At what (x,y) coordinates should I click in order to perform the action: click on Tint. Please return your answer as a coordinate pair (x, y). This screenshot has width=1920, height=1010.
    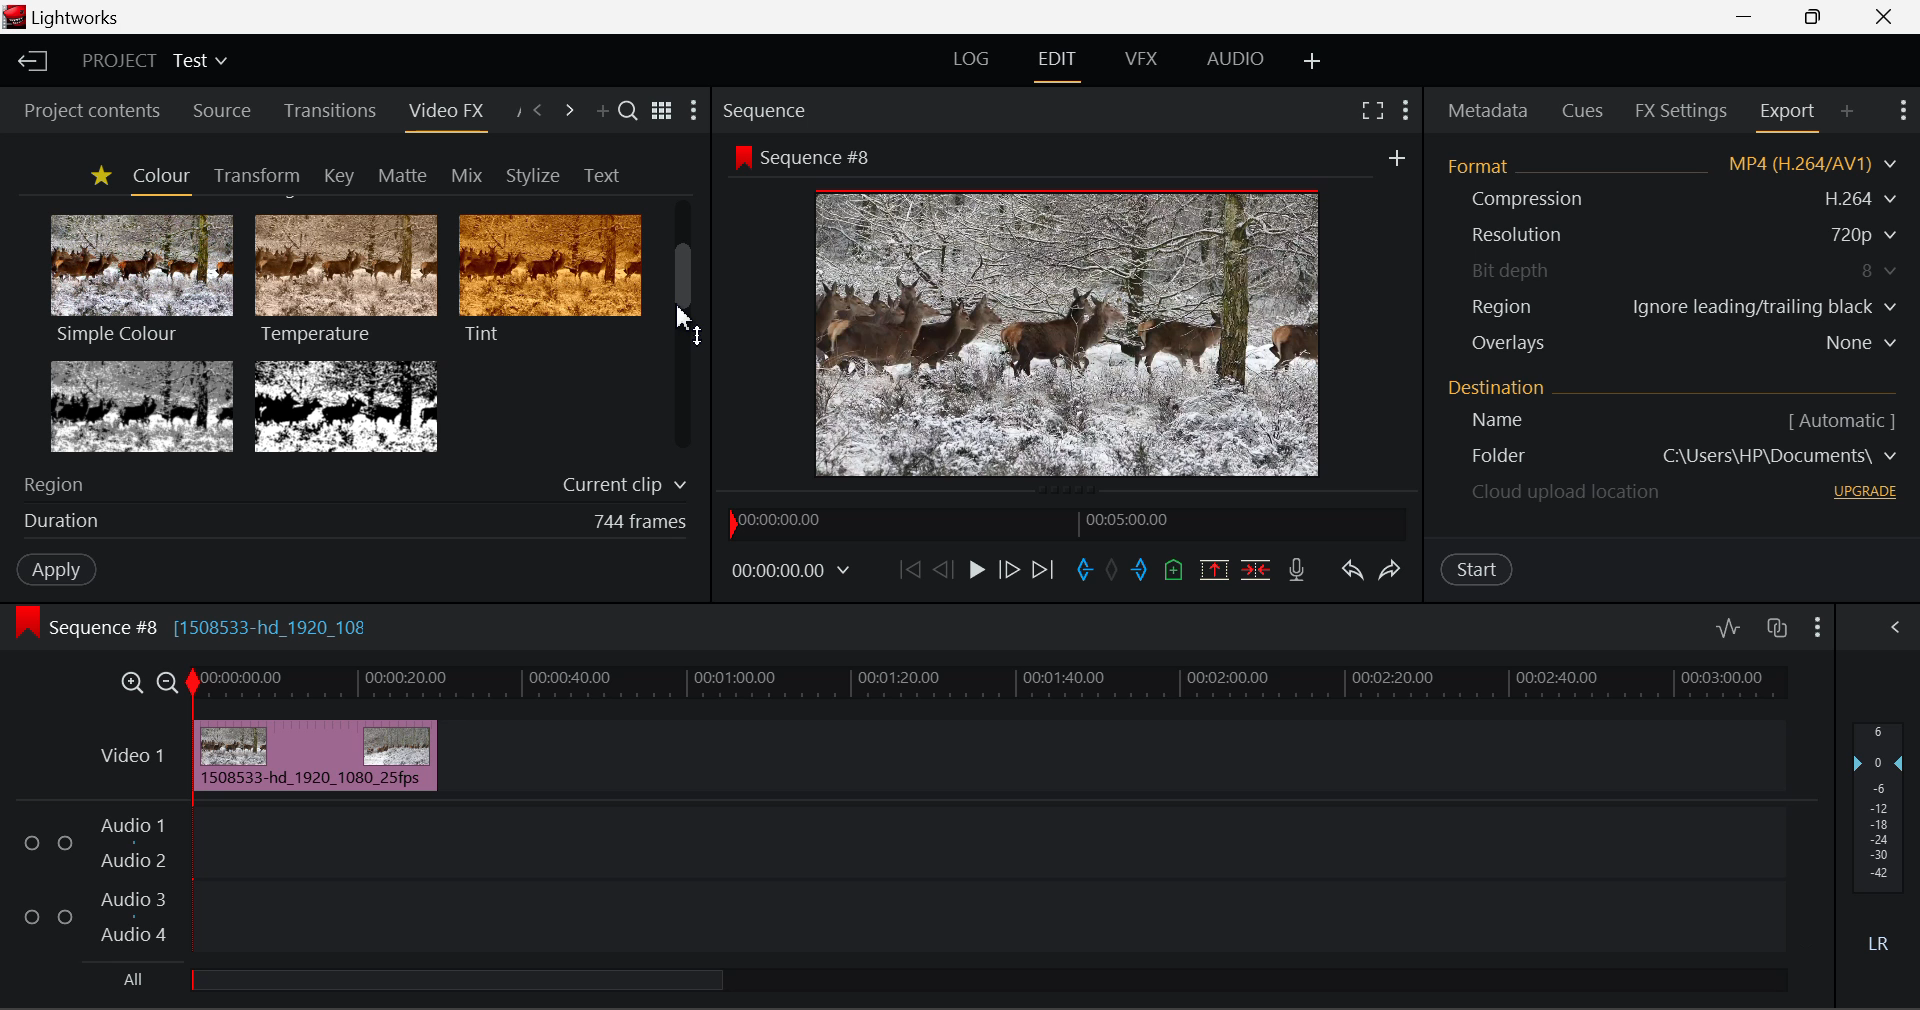
    Looking at the image, I should click on (548, 278).